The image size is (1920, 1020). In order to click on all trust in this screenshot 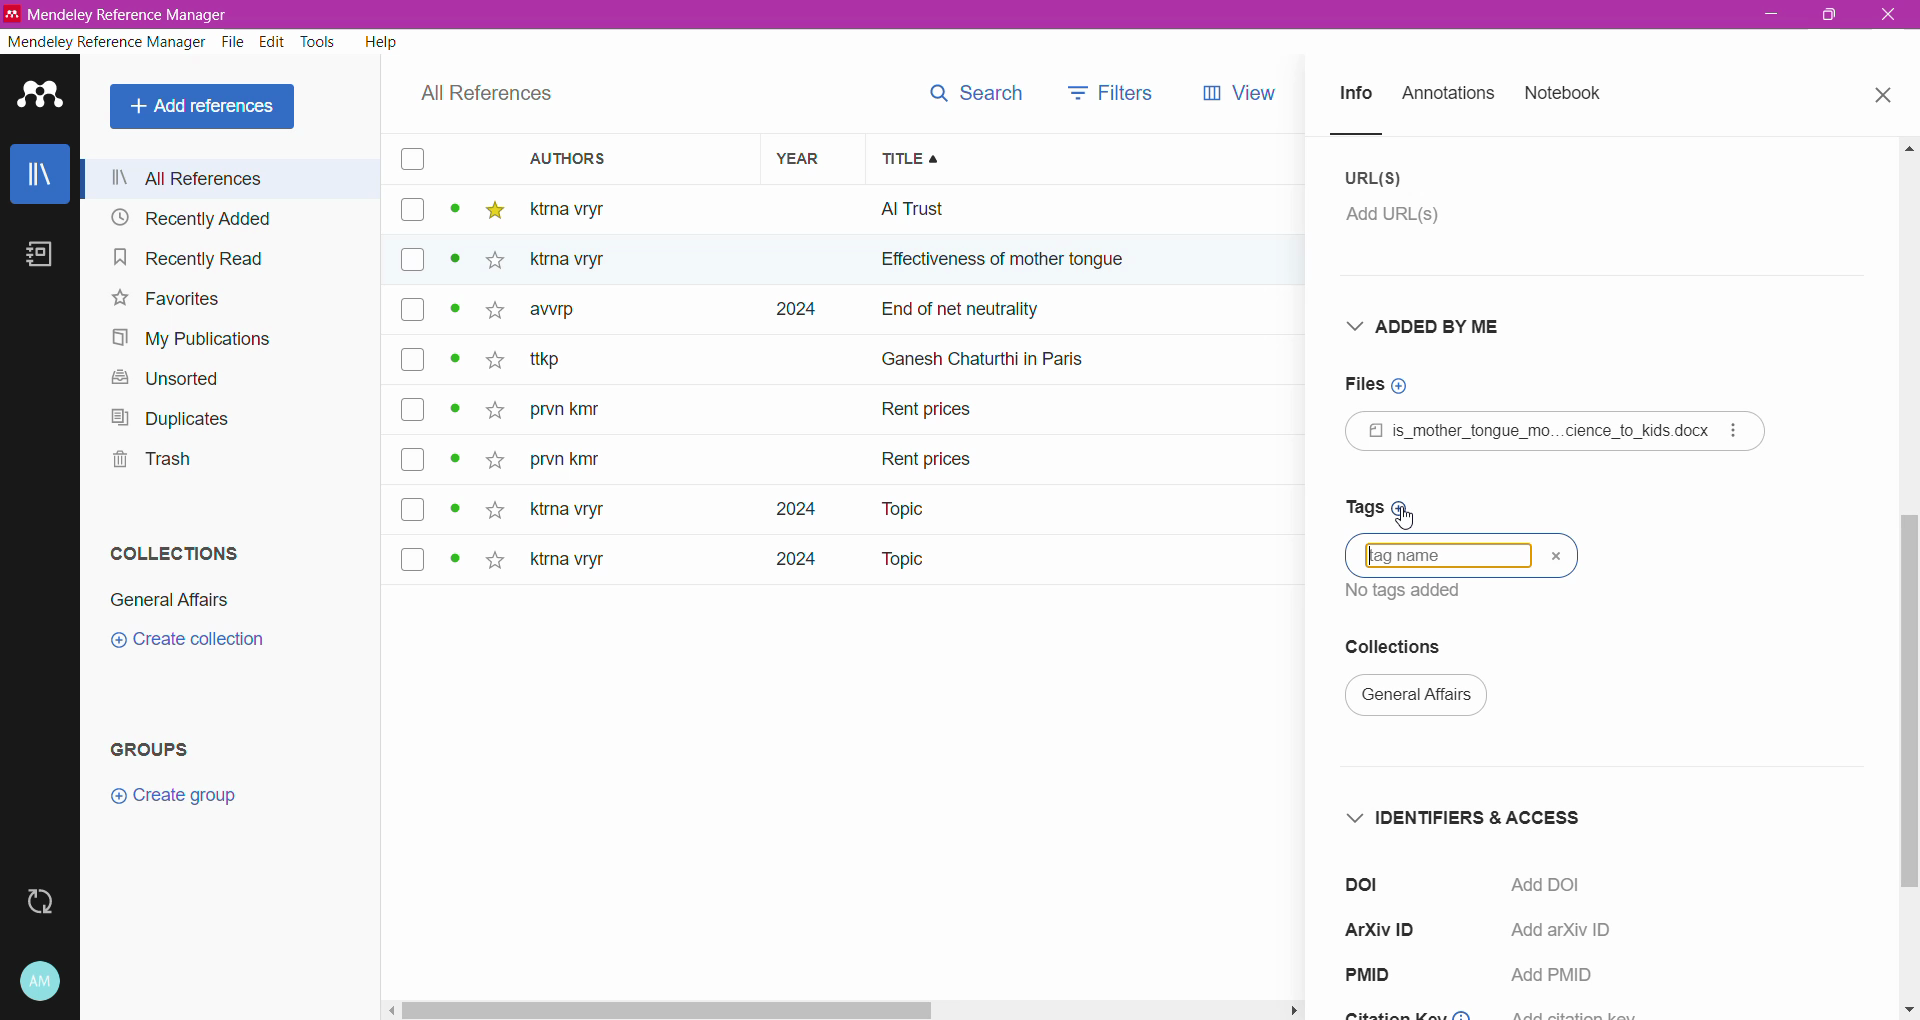, I will do `click(1020, 209)`.